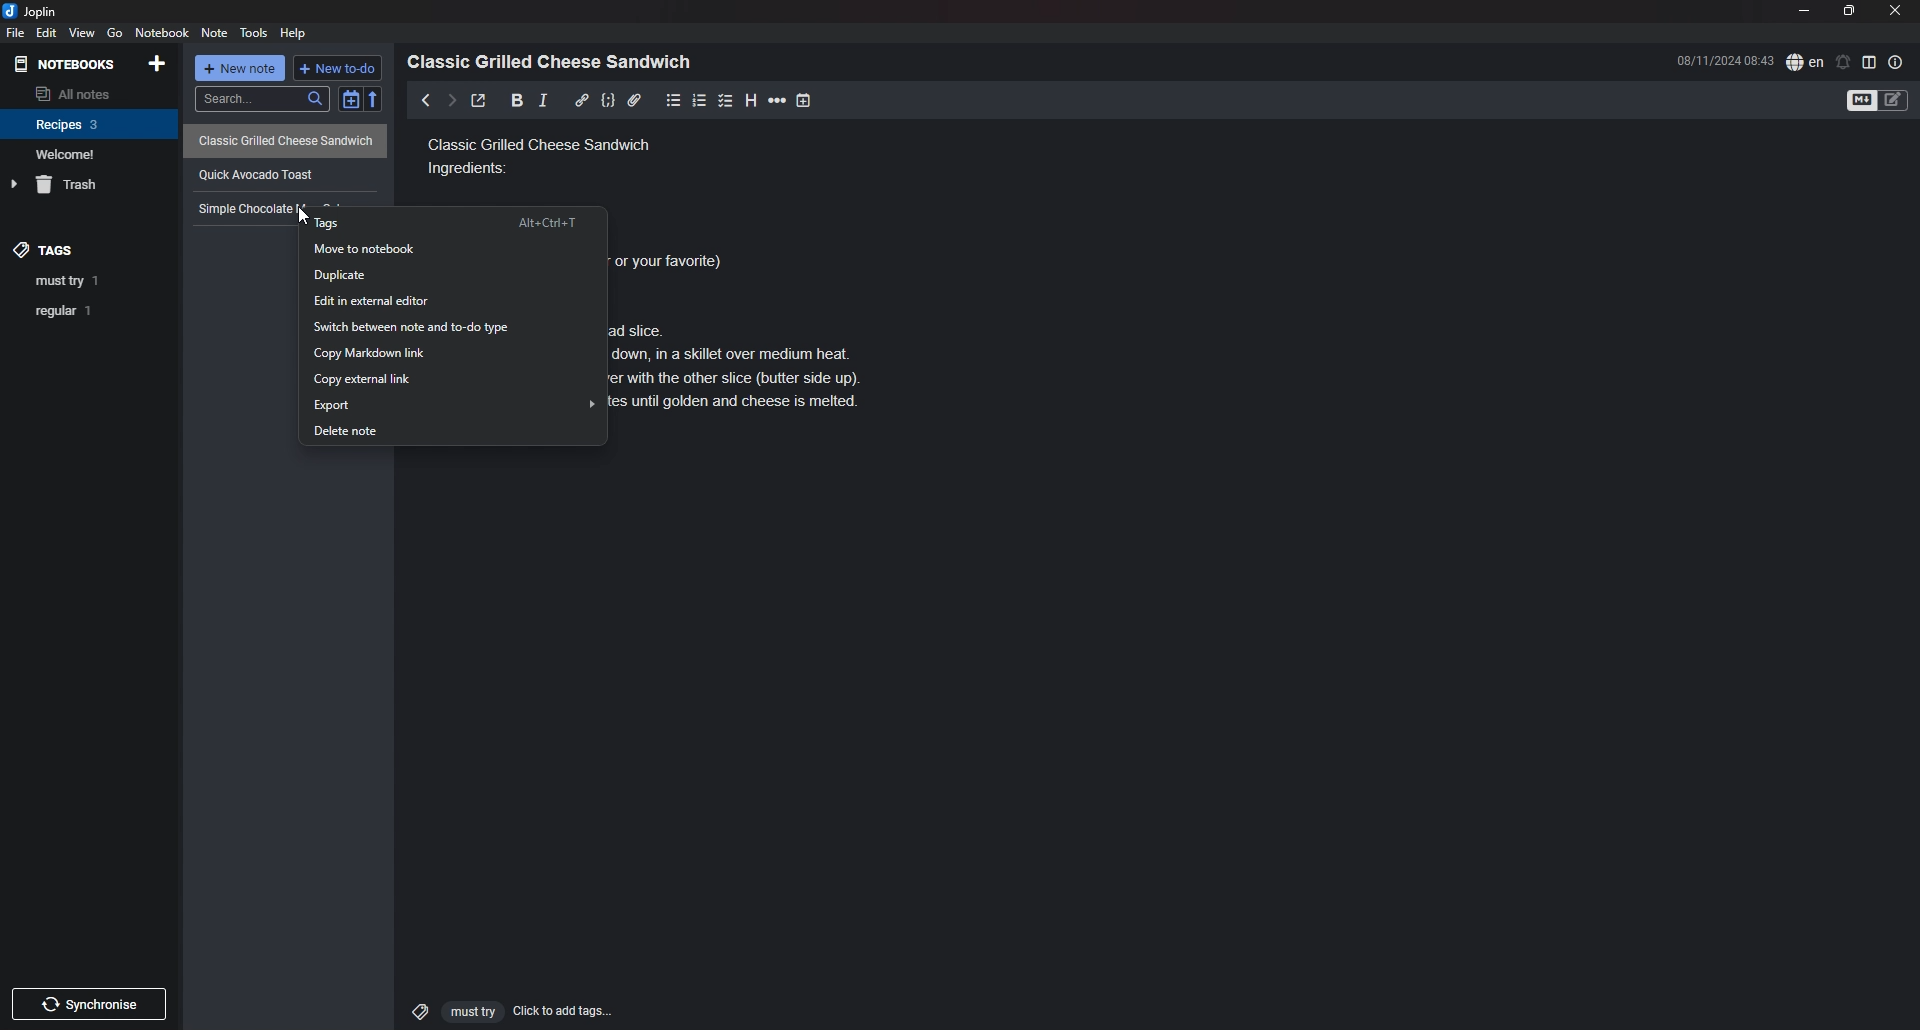 This screenshot has width=1920, height=1030. What do you see at coordinates (543, 100) in the screenshot?
I see `italic` at bounding box center [543, 100].